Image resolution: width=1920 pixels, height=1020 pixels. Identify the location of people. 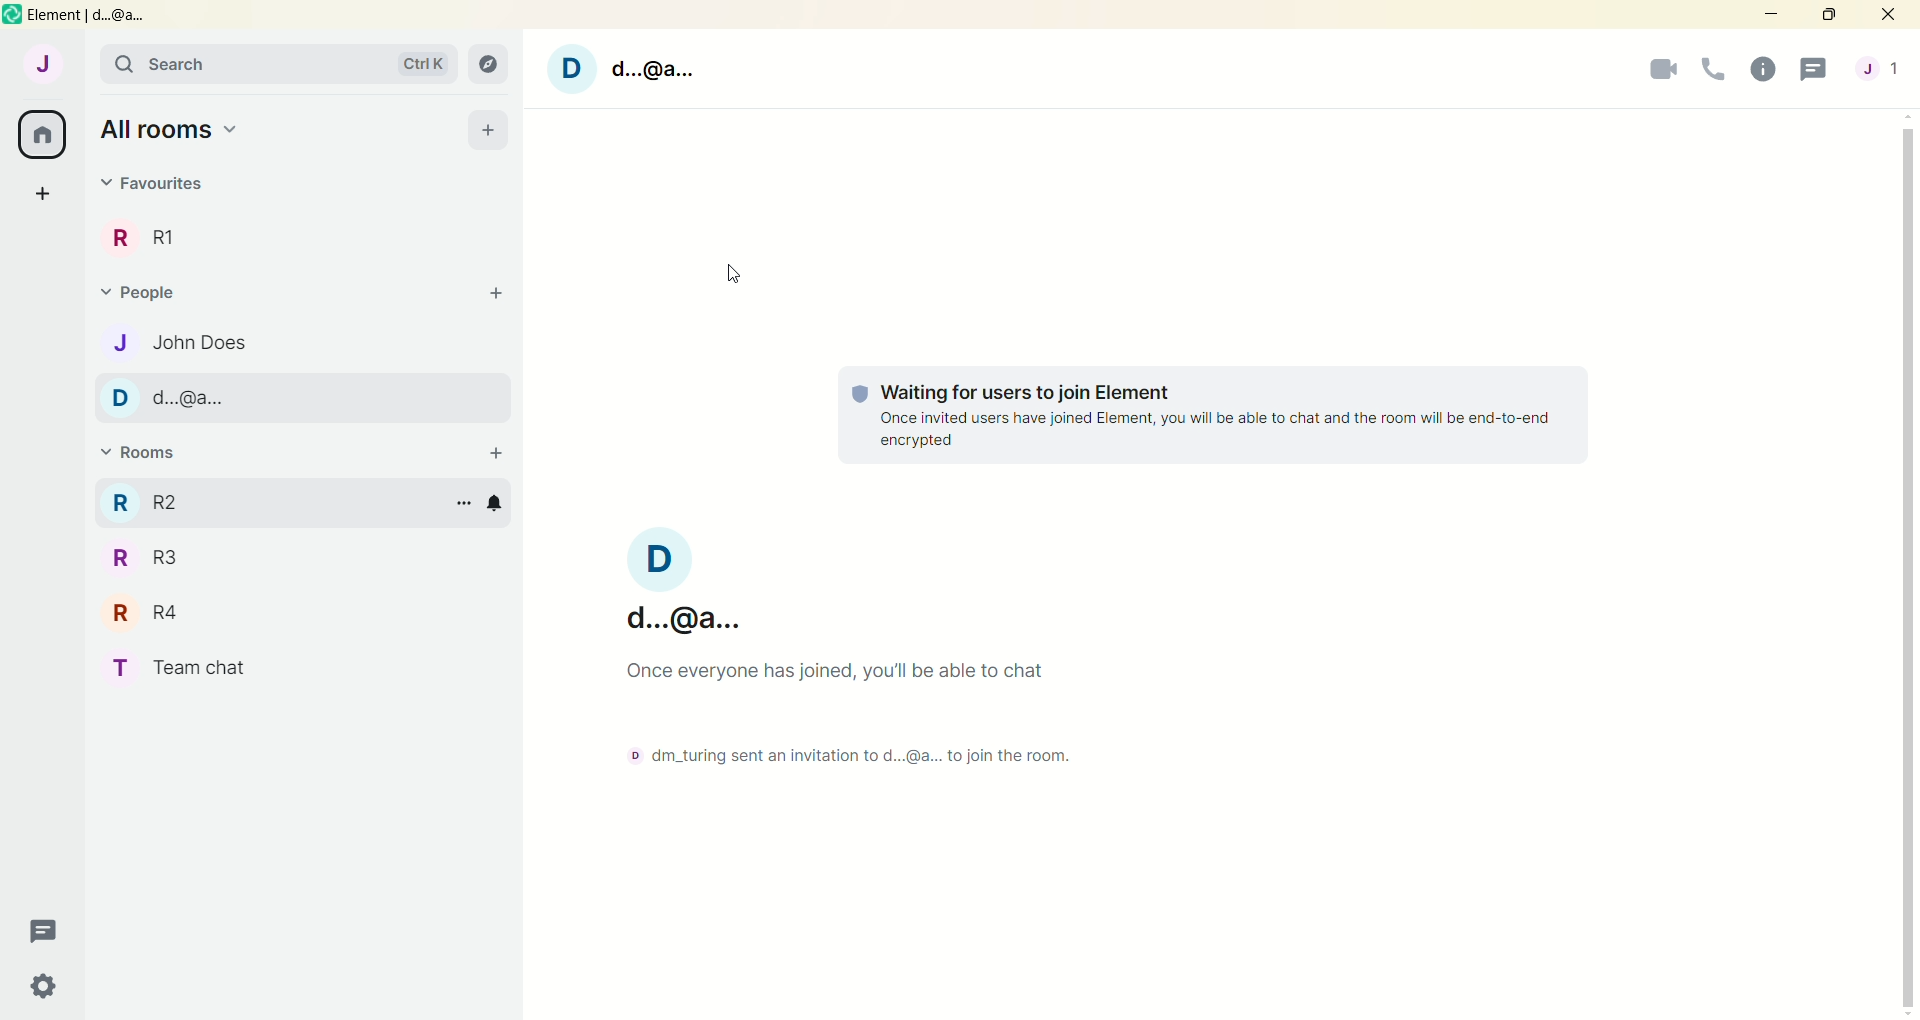
(1877, 69).